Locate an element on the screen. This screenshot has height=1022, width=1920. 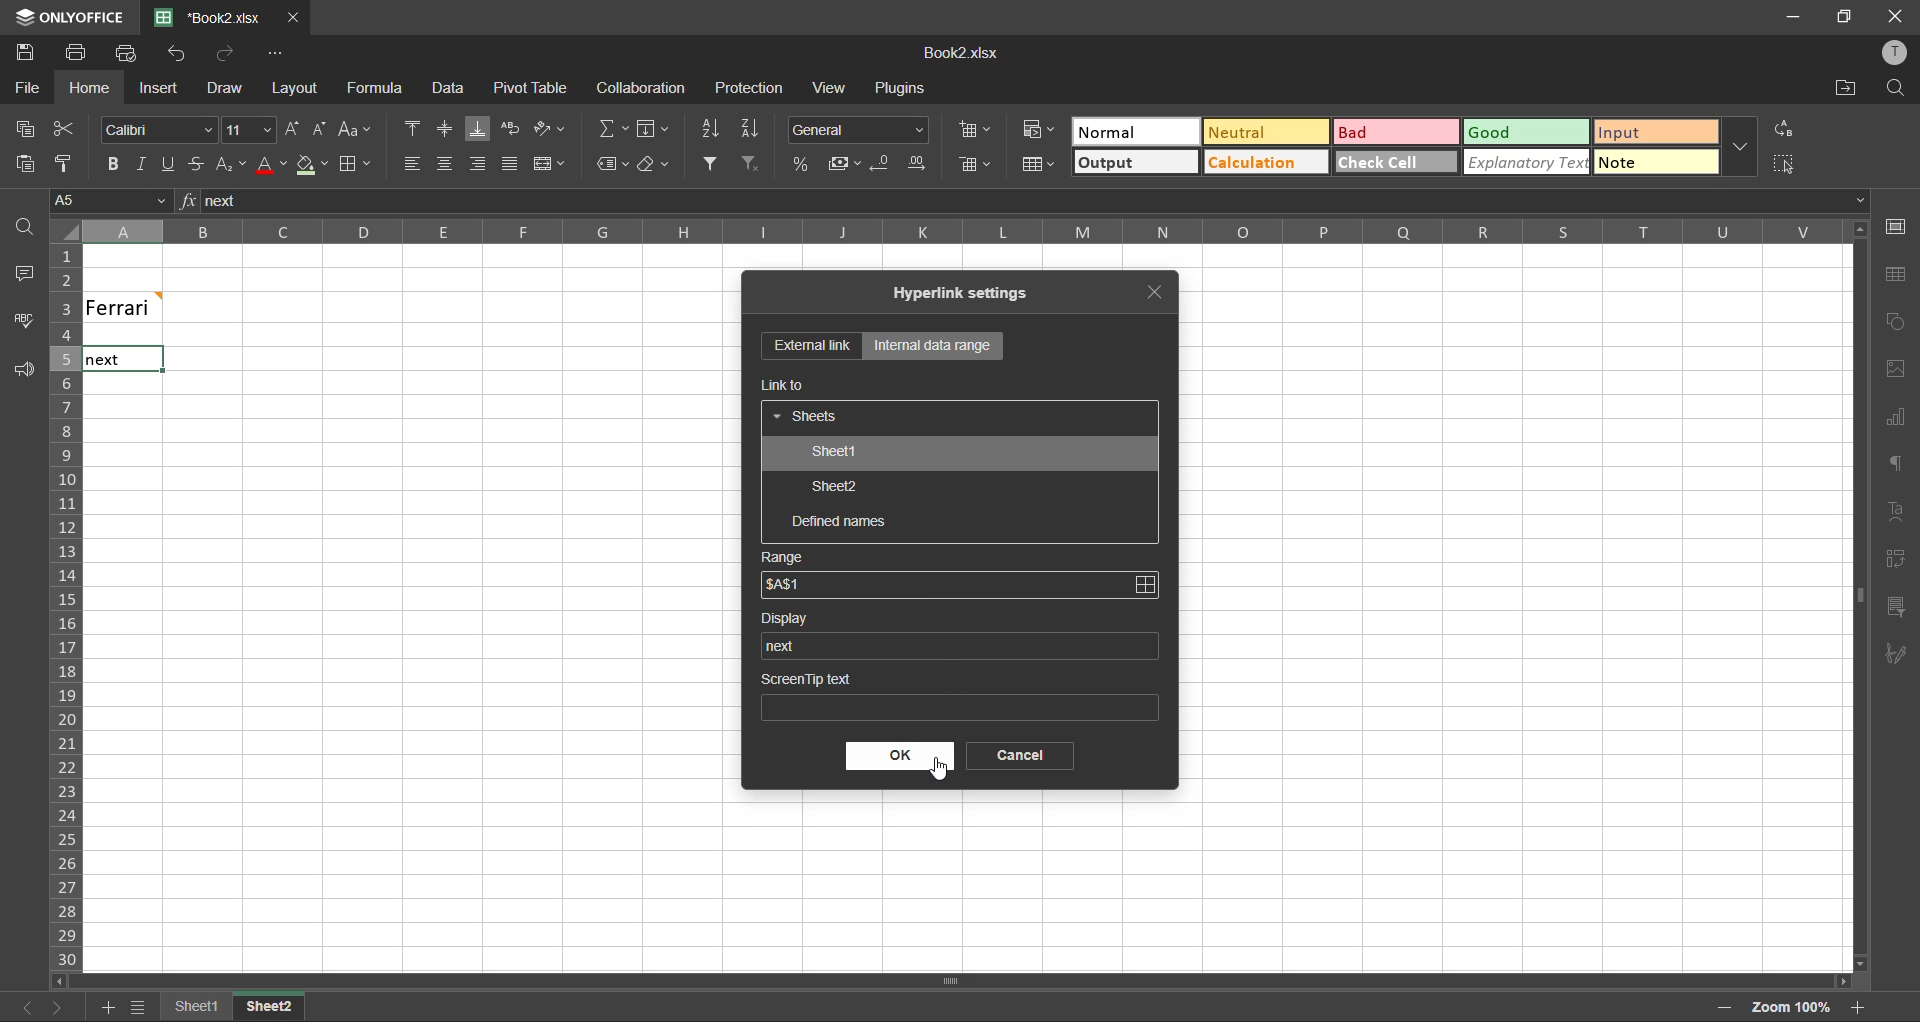
align  right is located at coordinates (479, 164).